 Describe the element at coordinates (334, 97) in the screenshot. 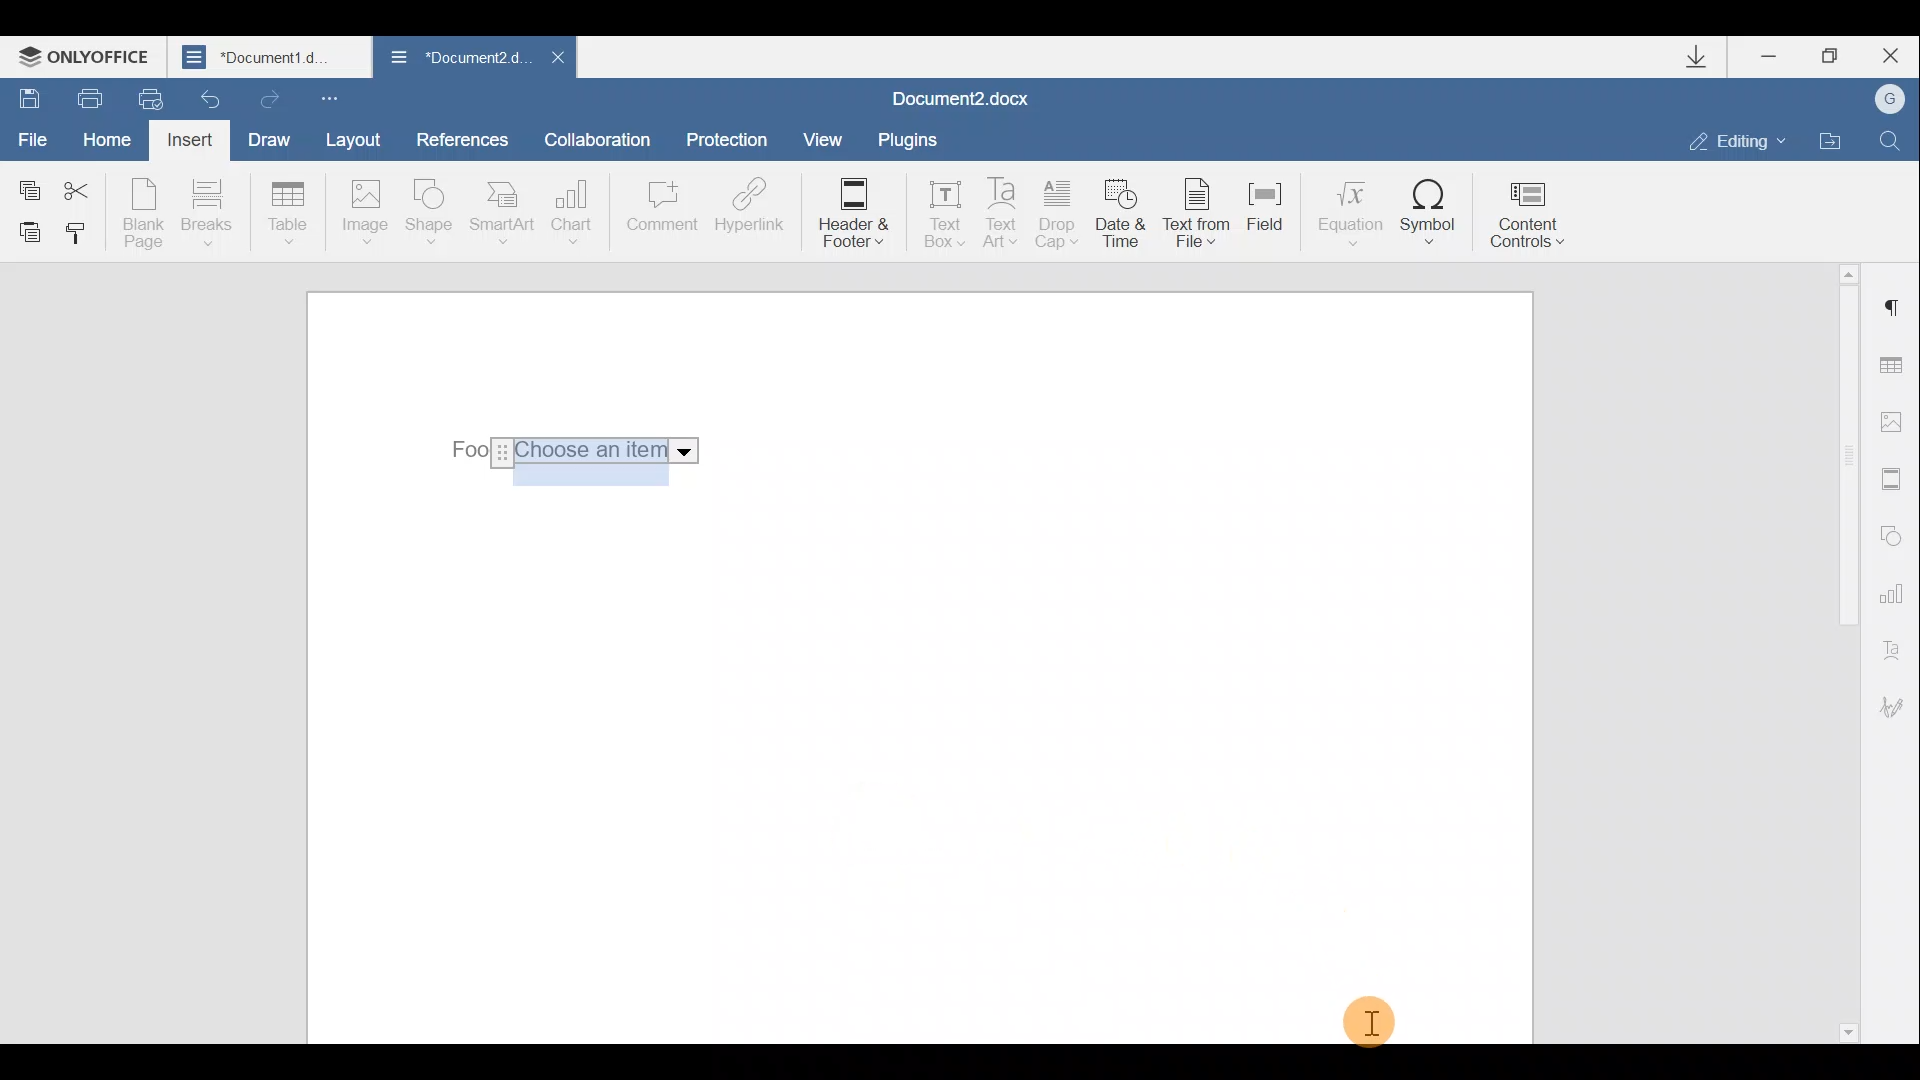

I see `Customize quick access toolbar` at that location.